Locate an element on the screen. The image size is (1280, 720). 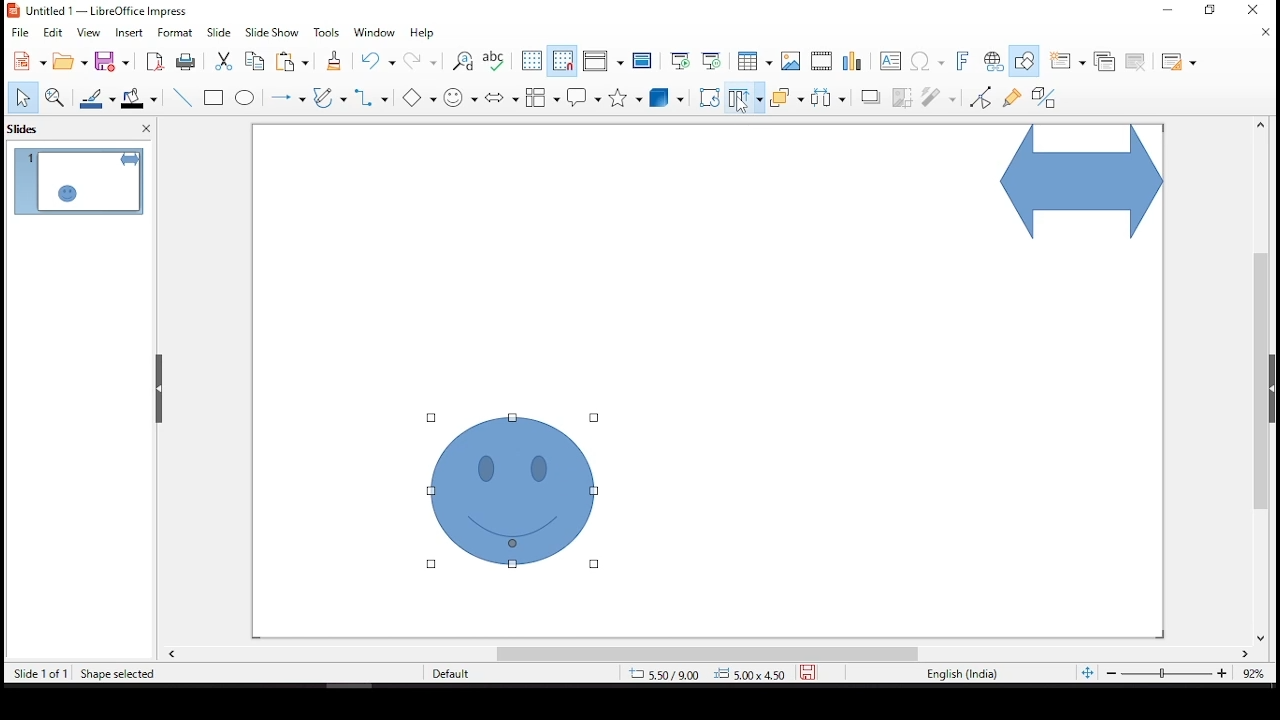
start from current slide is located at coordinates (711, 59).